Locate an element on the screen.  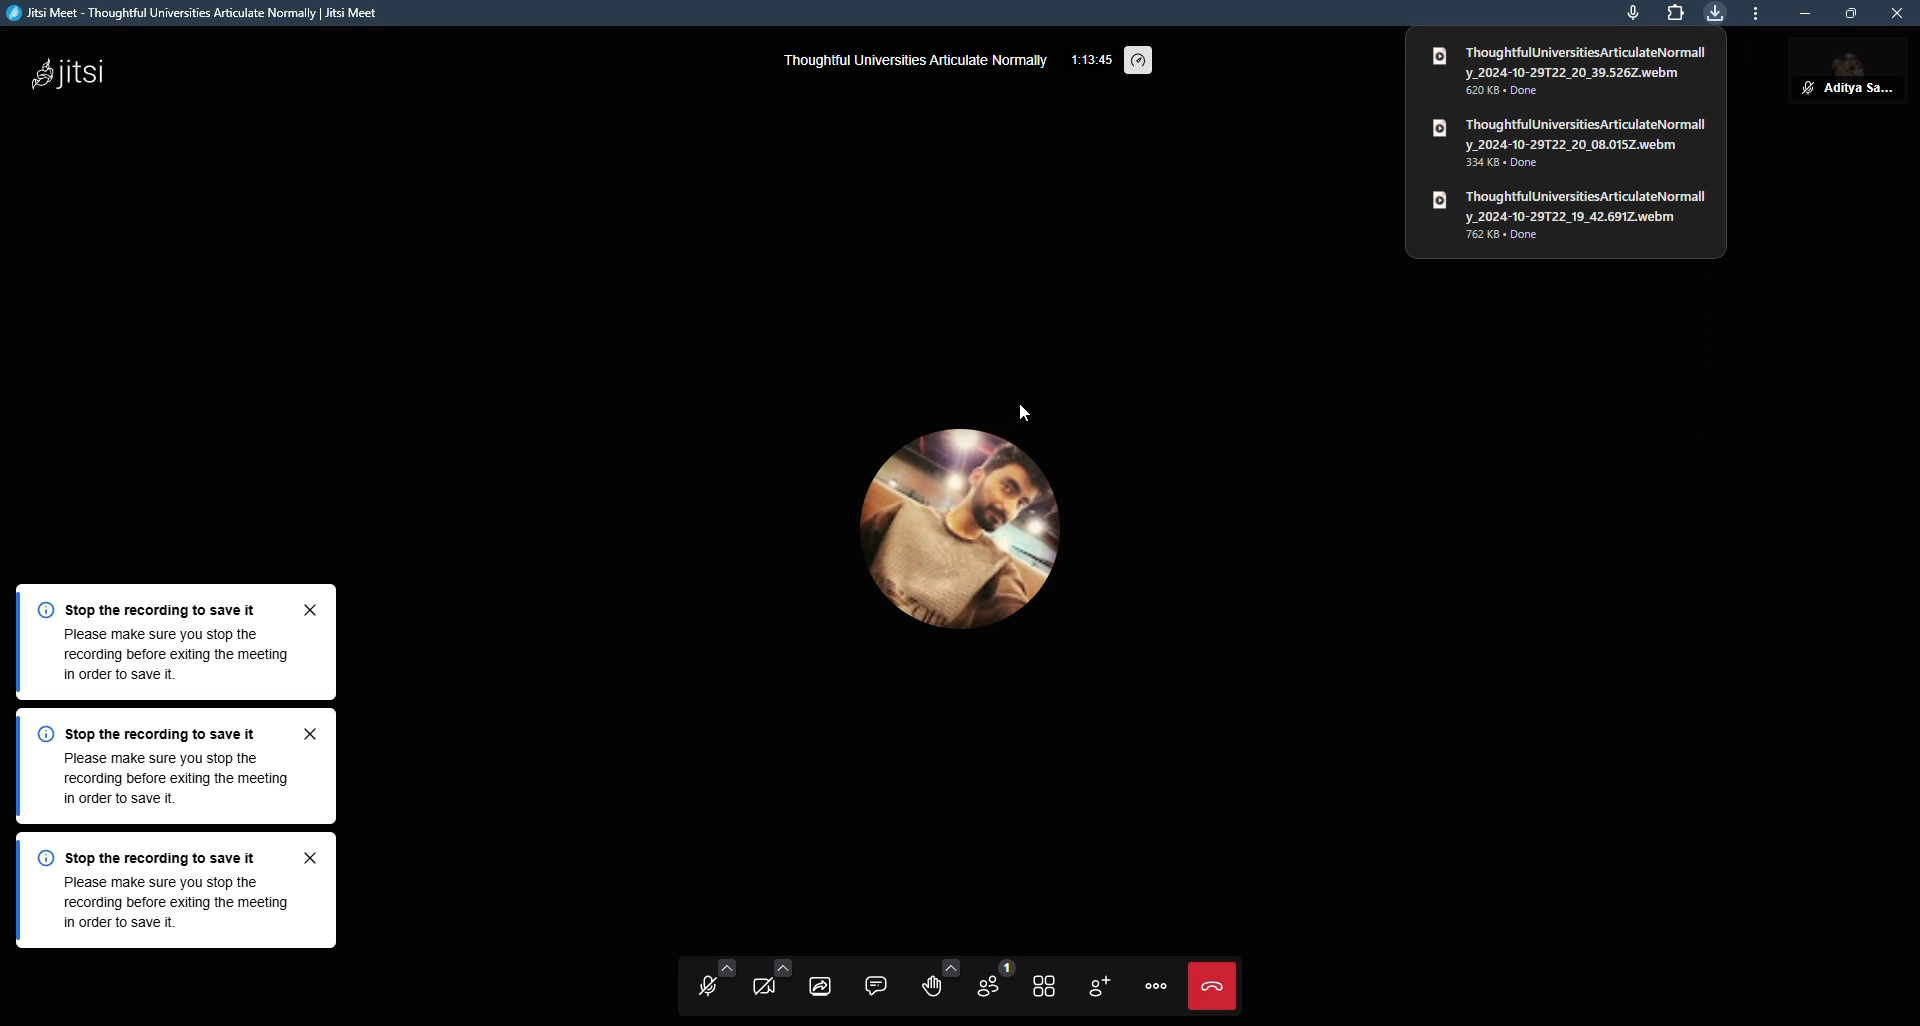
open chat is located at coordinates (871, 983).